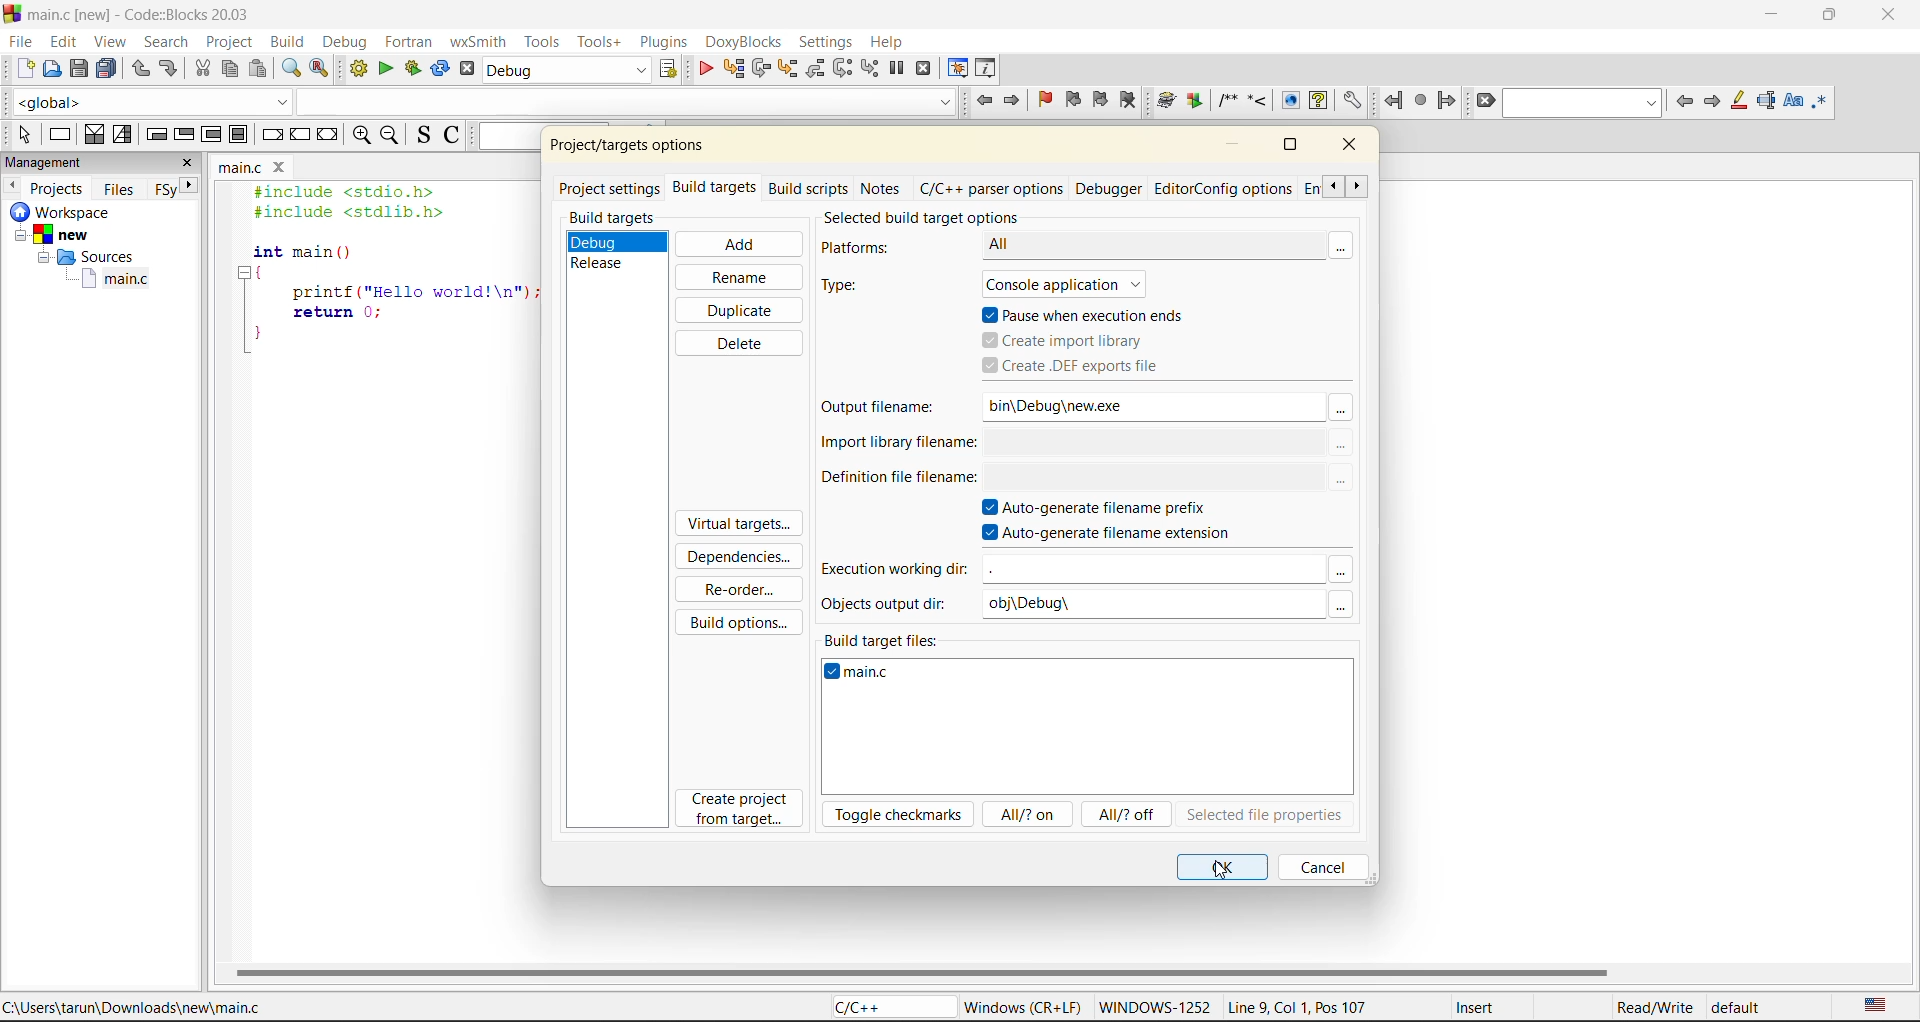  Describe the element at coordinates (160, 15) in the screenshot. I see `main.c [new] - Code::Blocks 20.03` at that location.